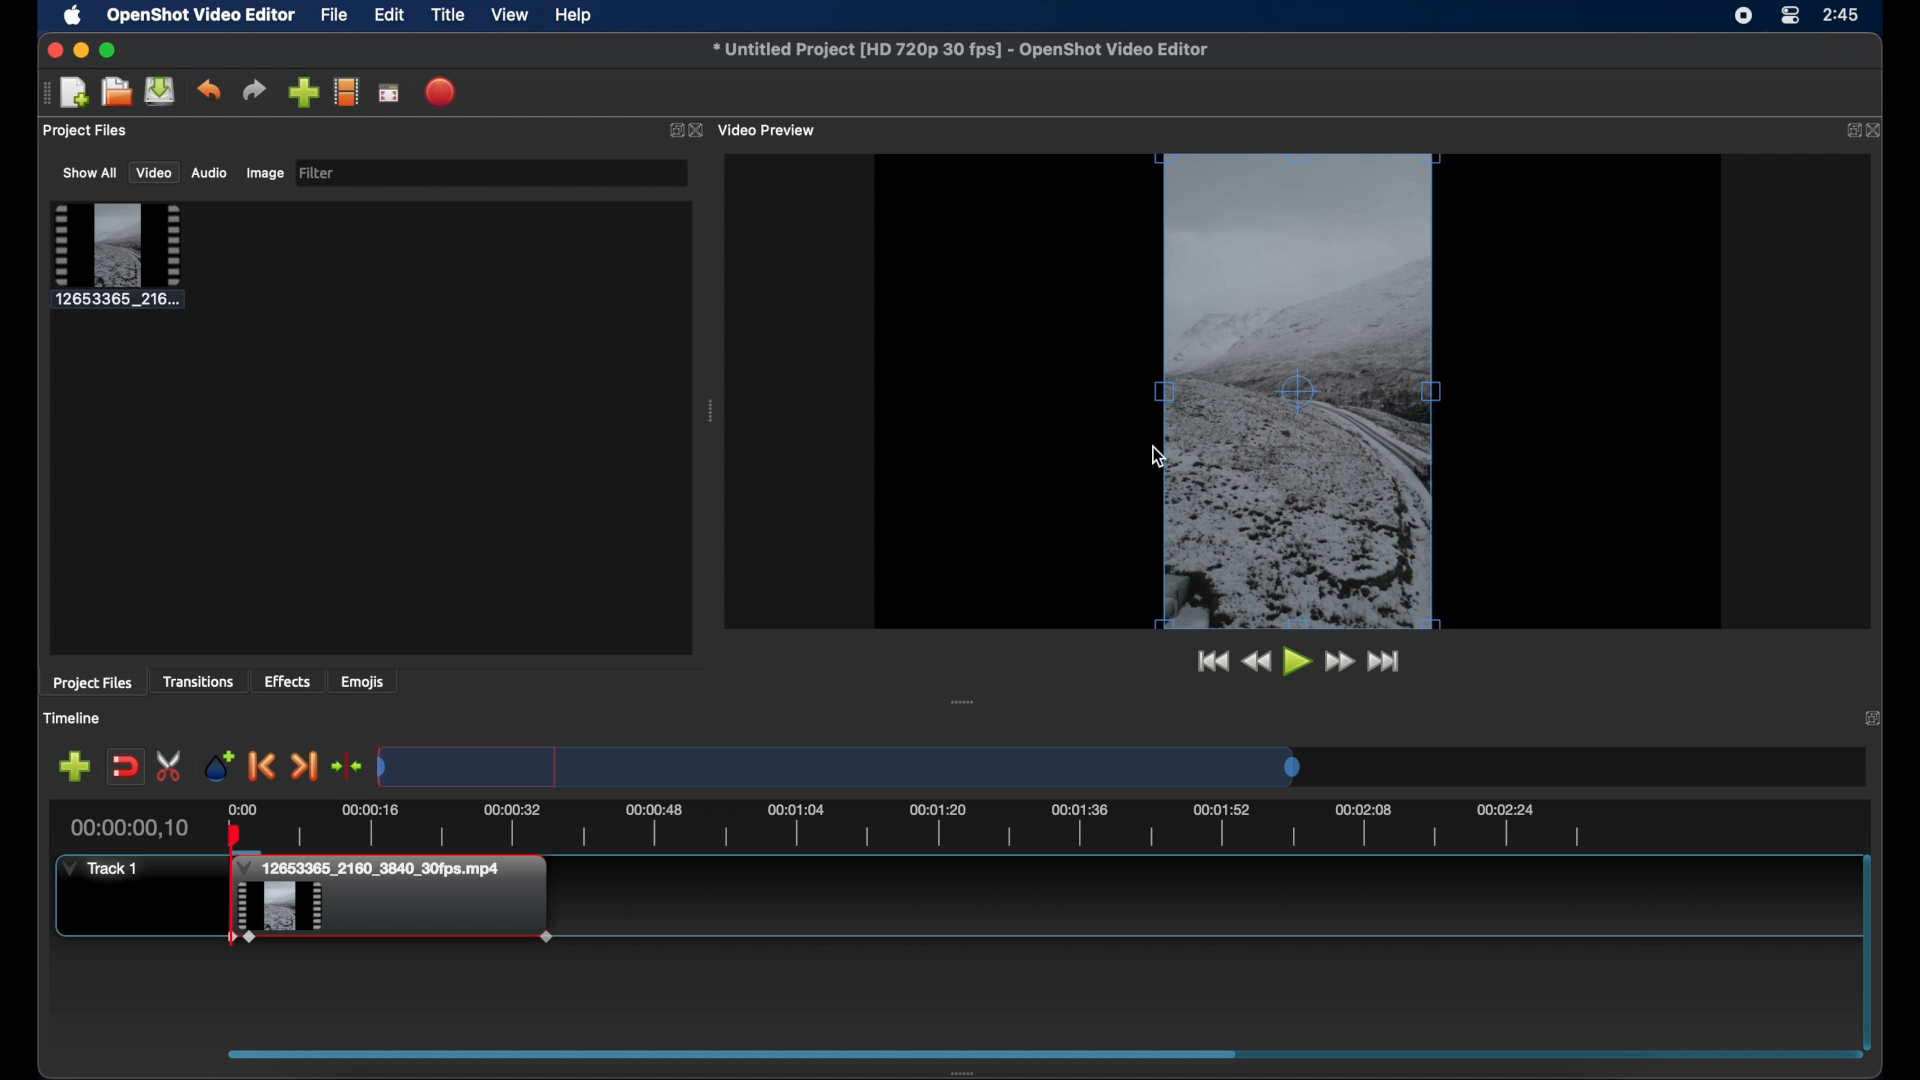 This screenshot has height=1080, width=1920. I want to click on file name, so click(964, 50).